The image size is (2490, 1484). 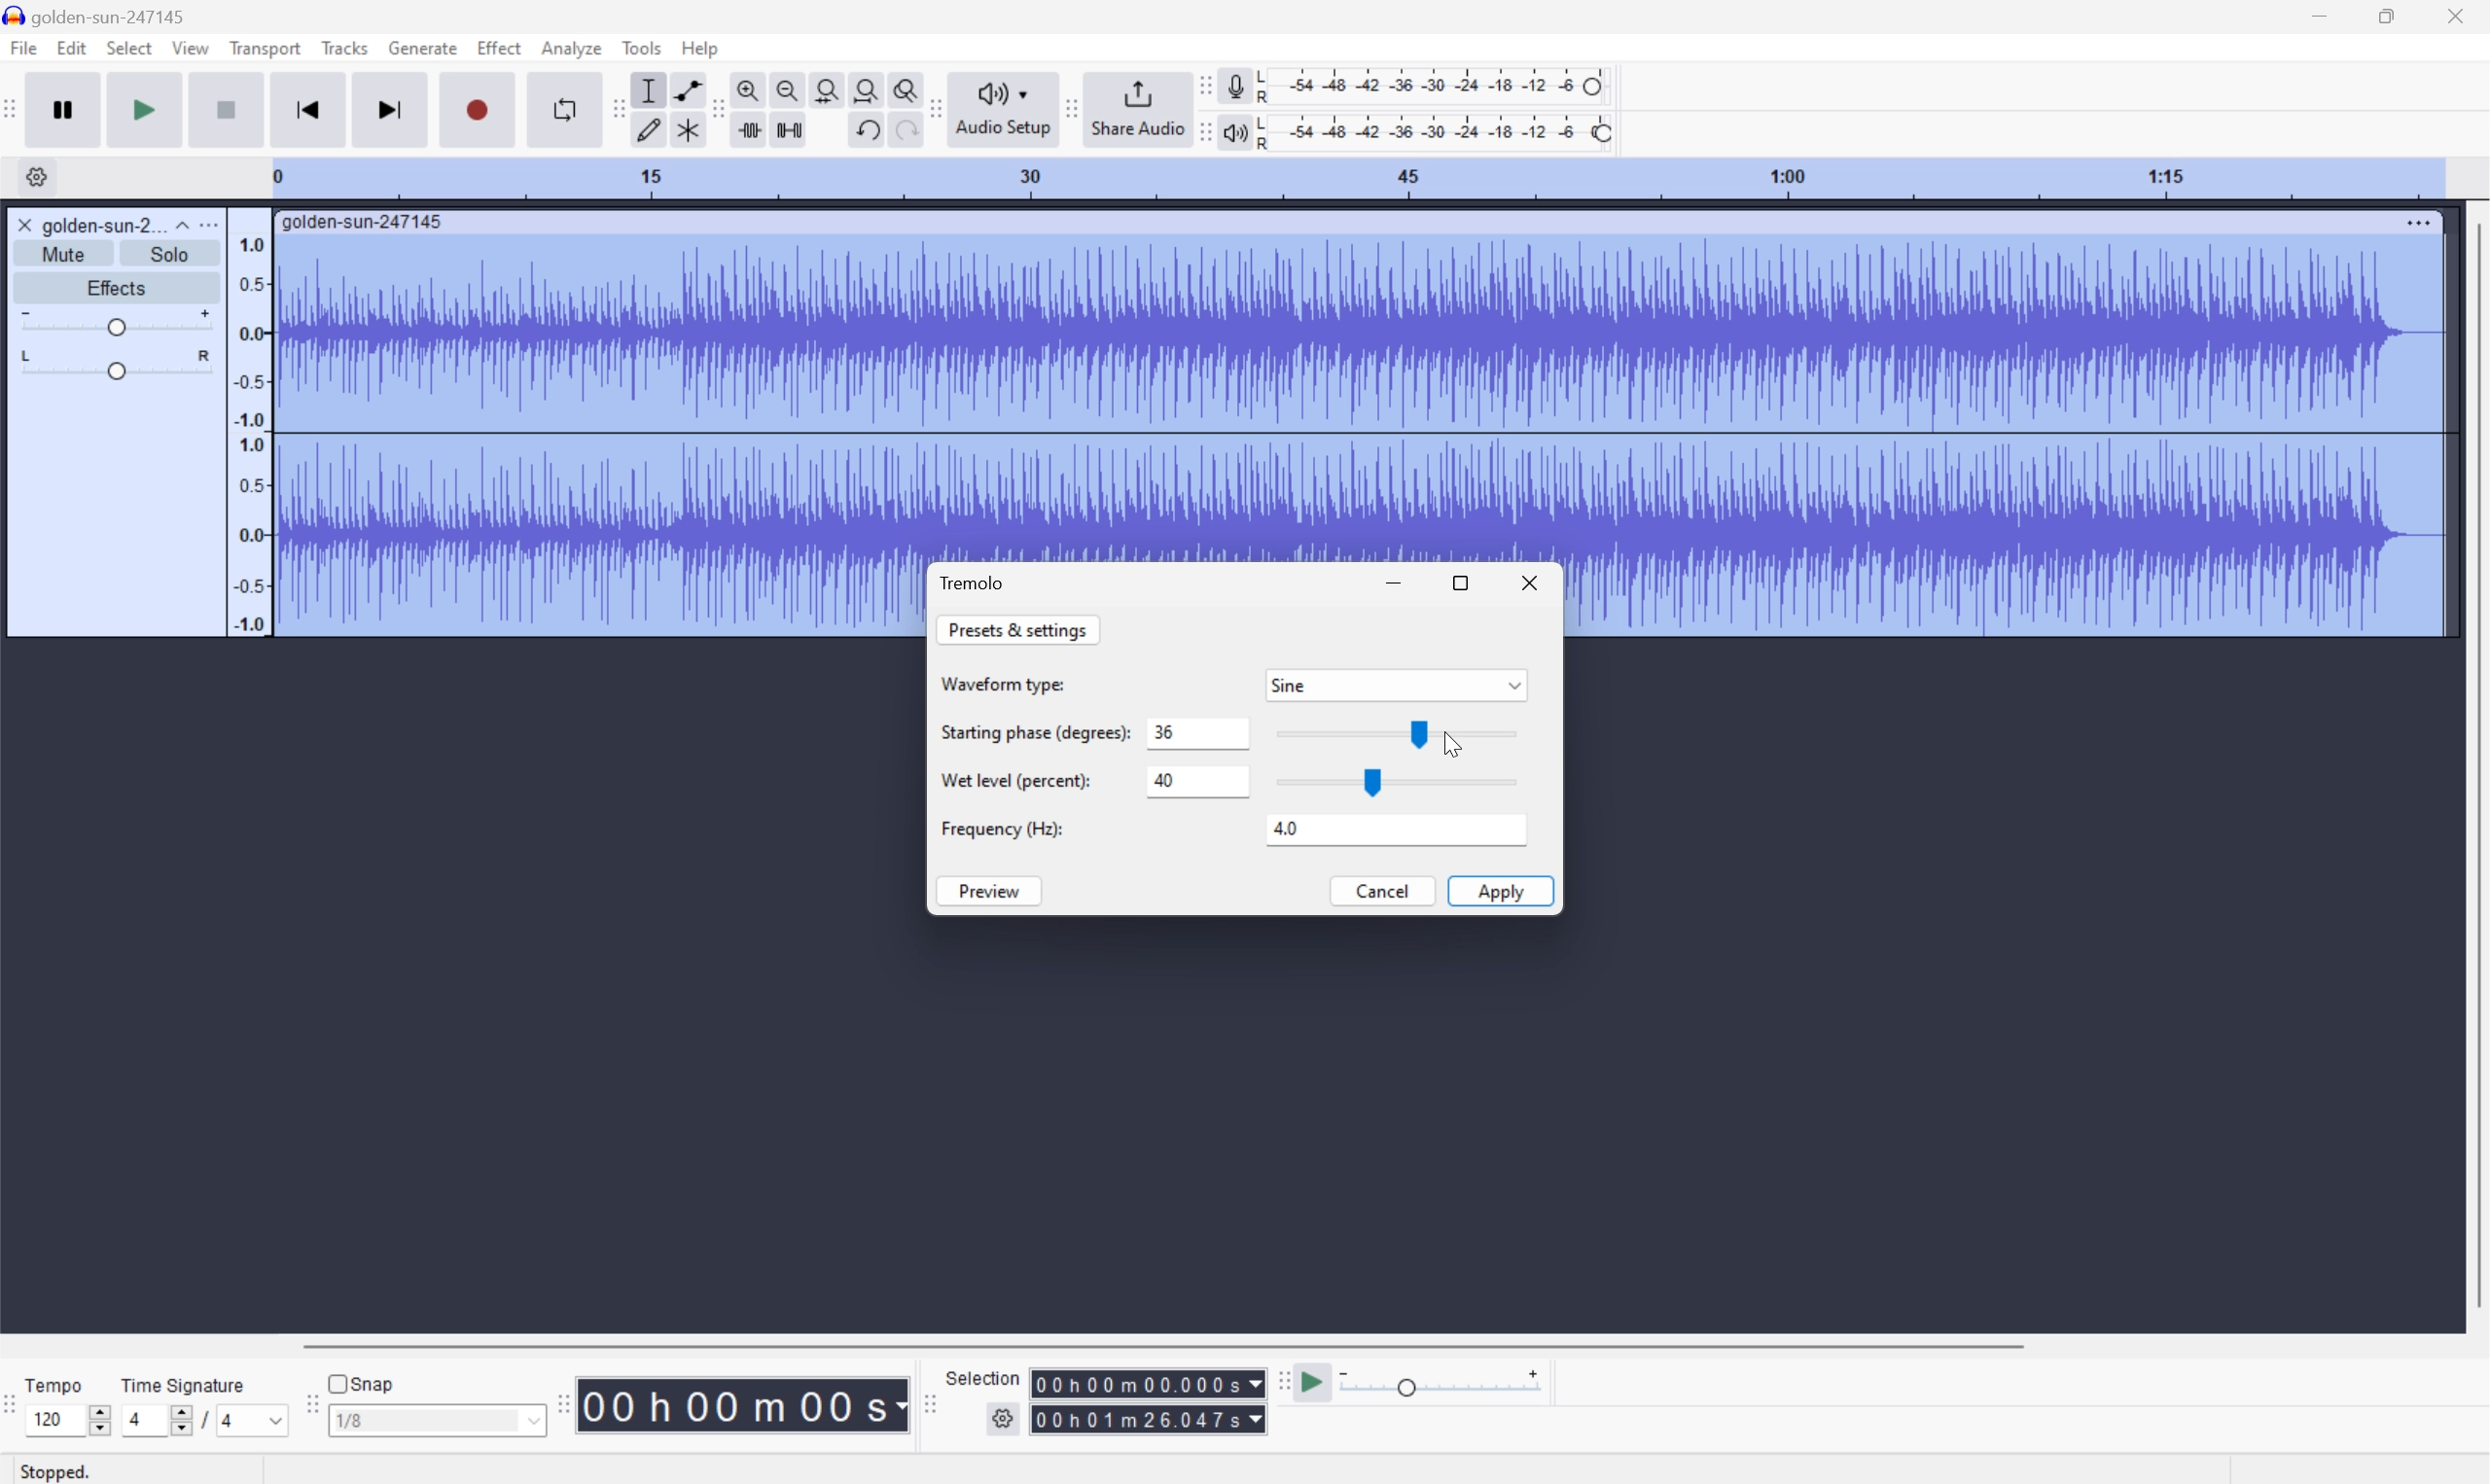 I want to click on Scroll Bar, so click(x=2474, y=763).